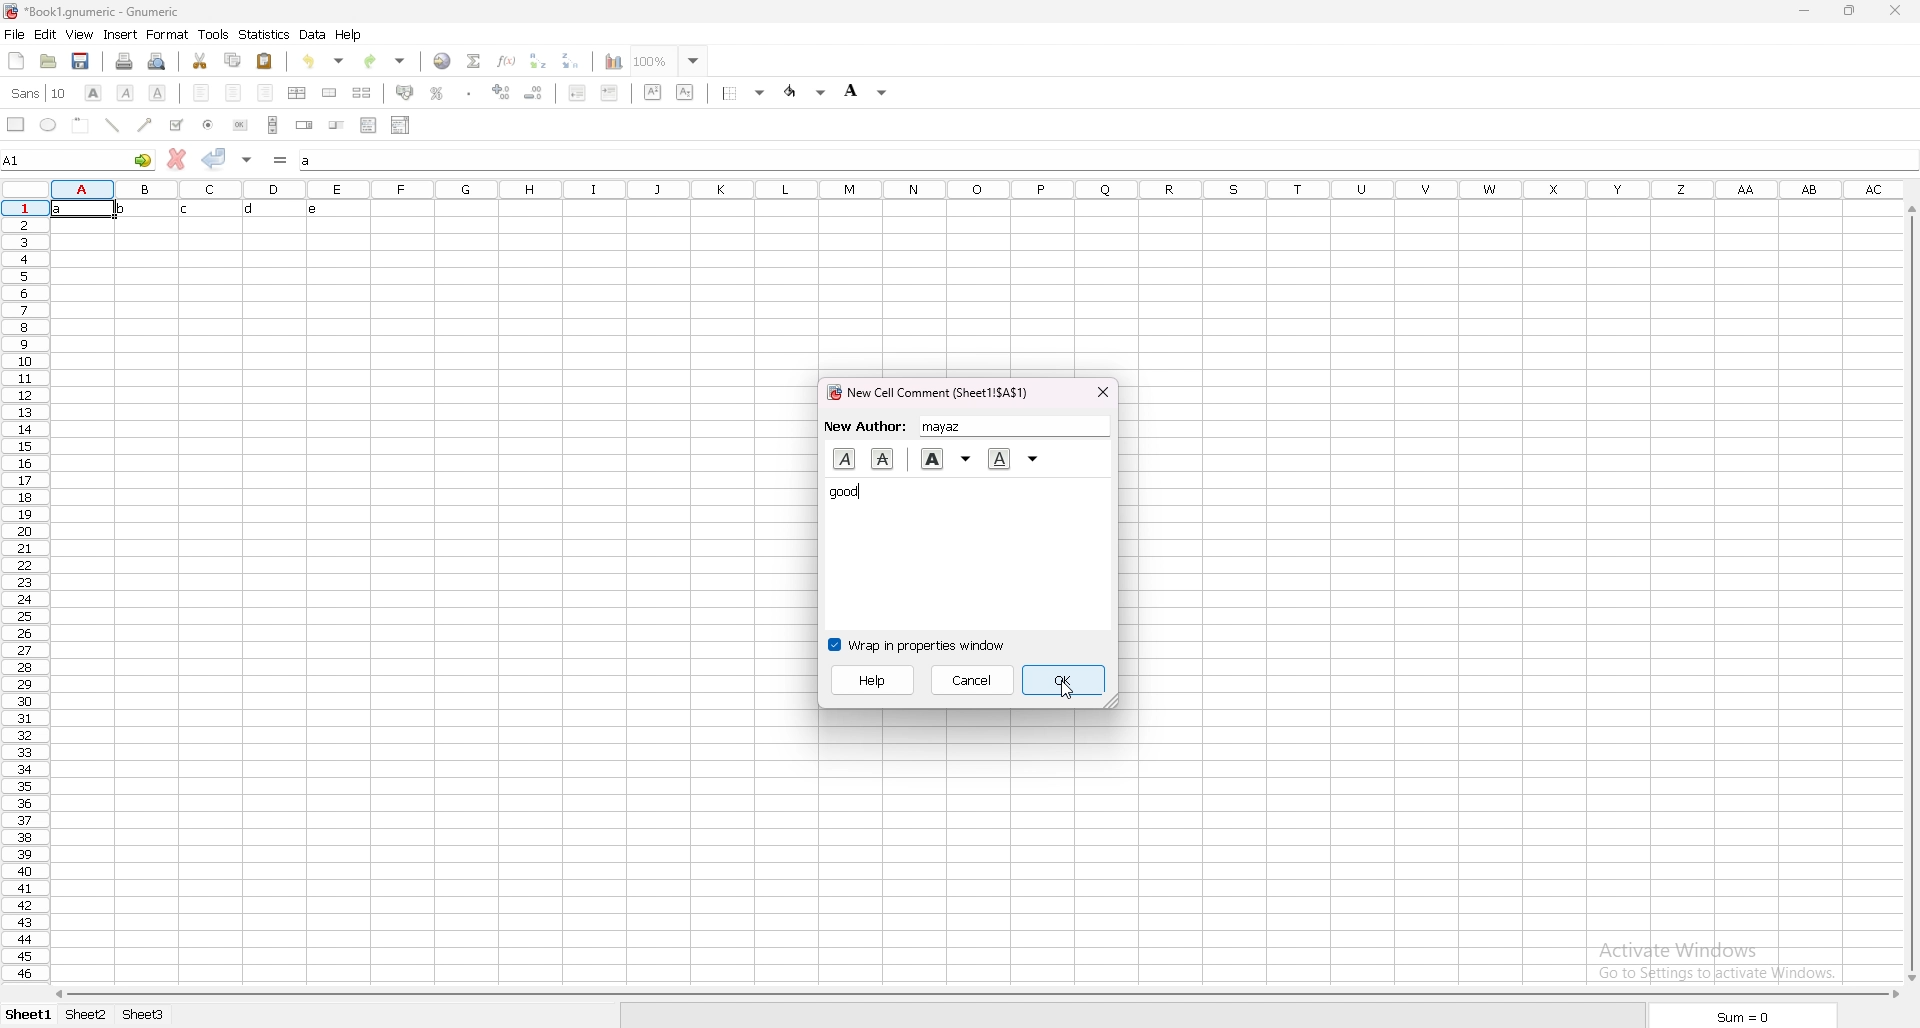 The image size is (1920, 1028). I want to click on resize, so click(1847, 11).